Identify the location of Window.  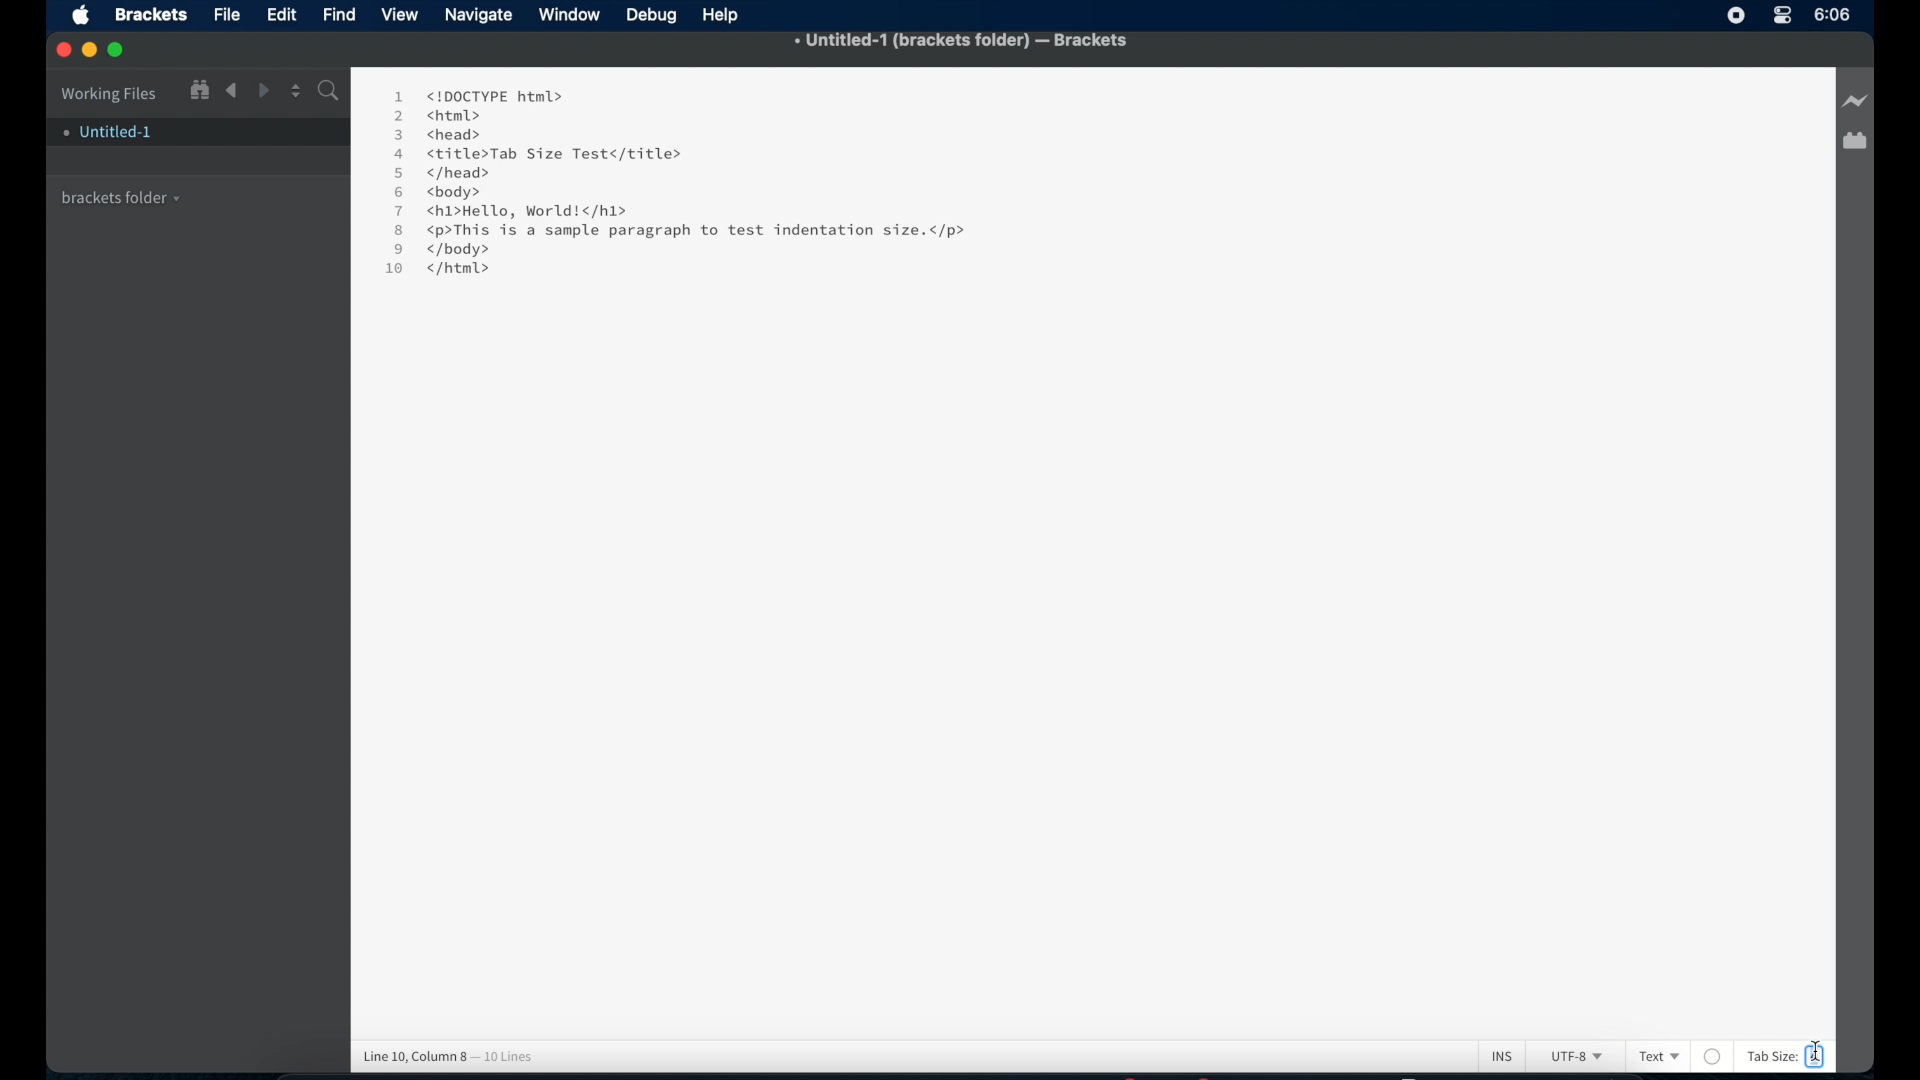
(572, 15).